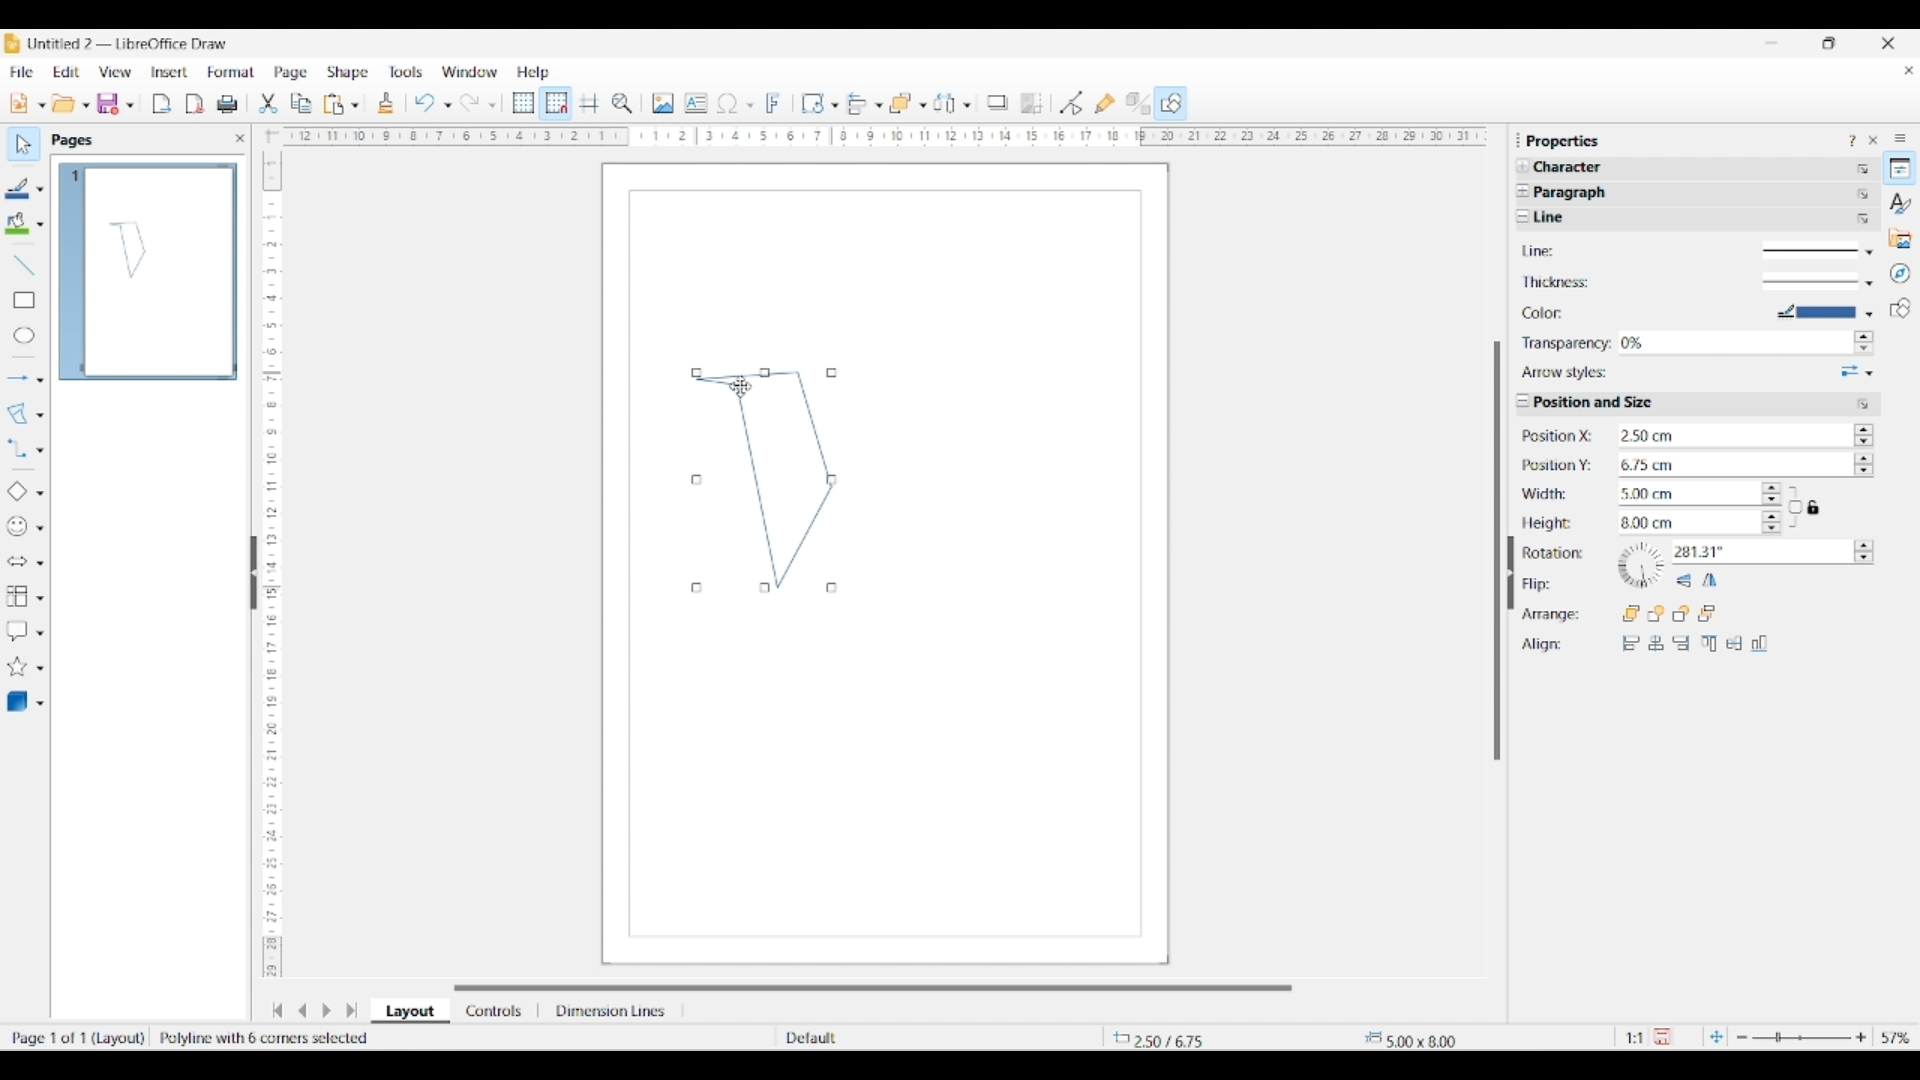  Describe the element at coordinates (40, 190) in the screenshot. I see `Line color options` at that location.